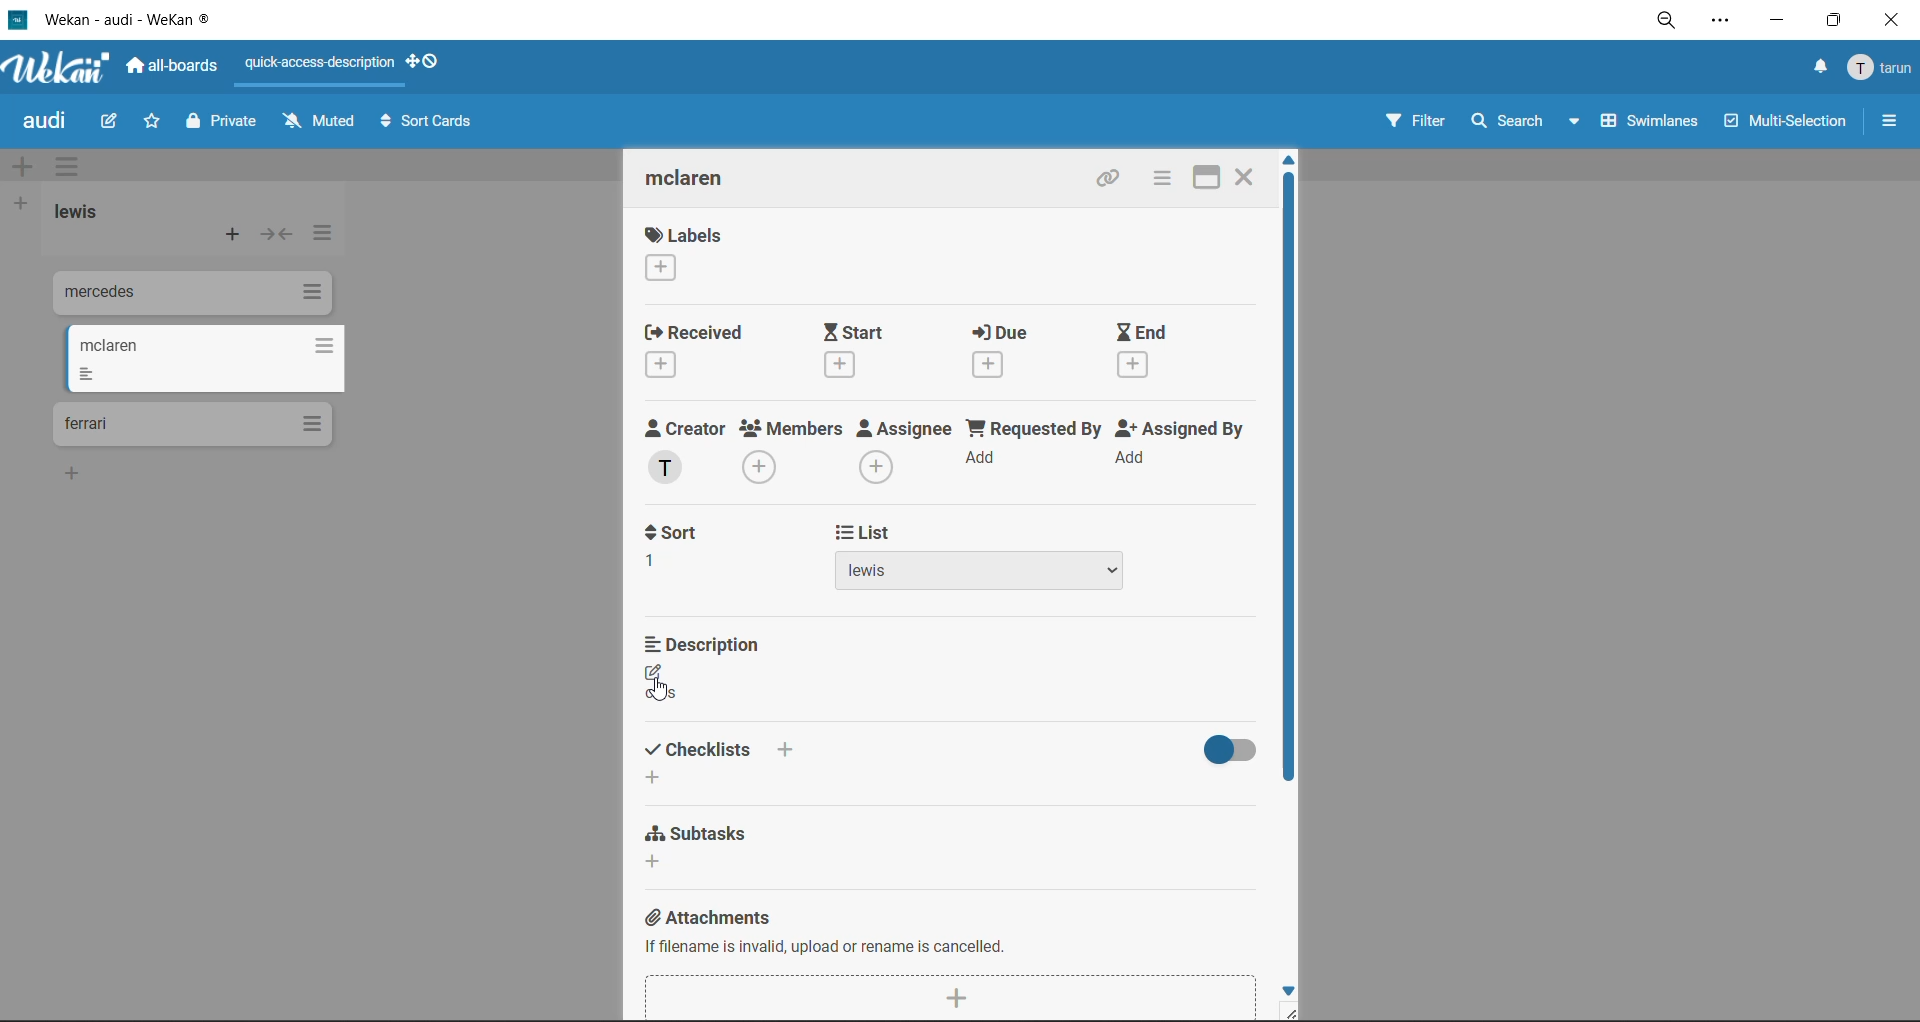 This screenshot has width=1920, height=1022. I want to click on all boards, so click(173, 66).